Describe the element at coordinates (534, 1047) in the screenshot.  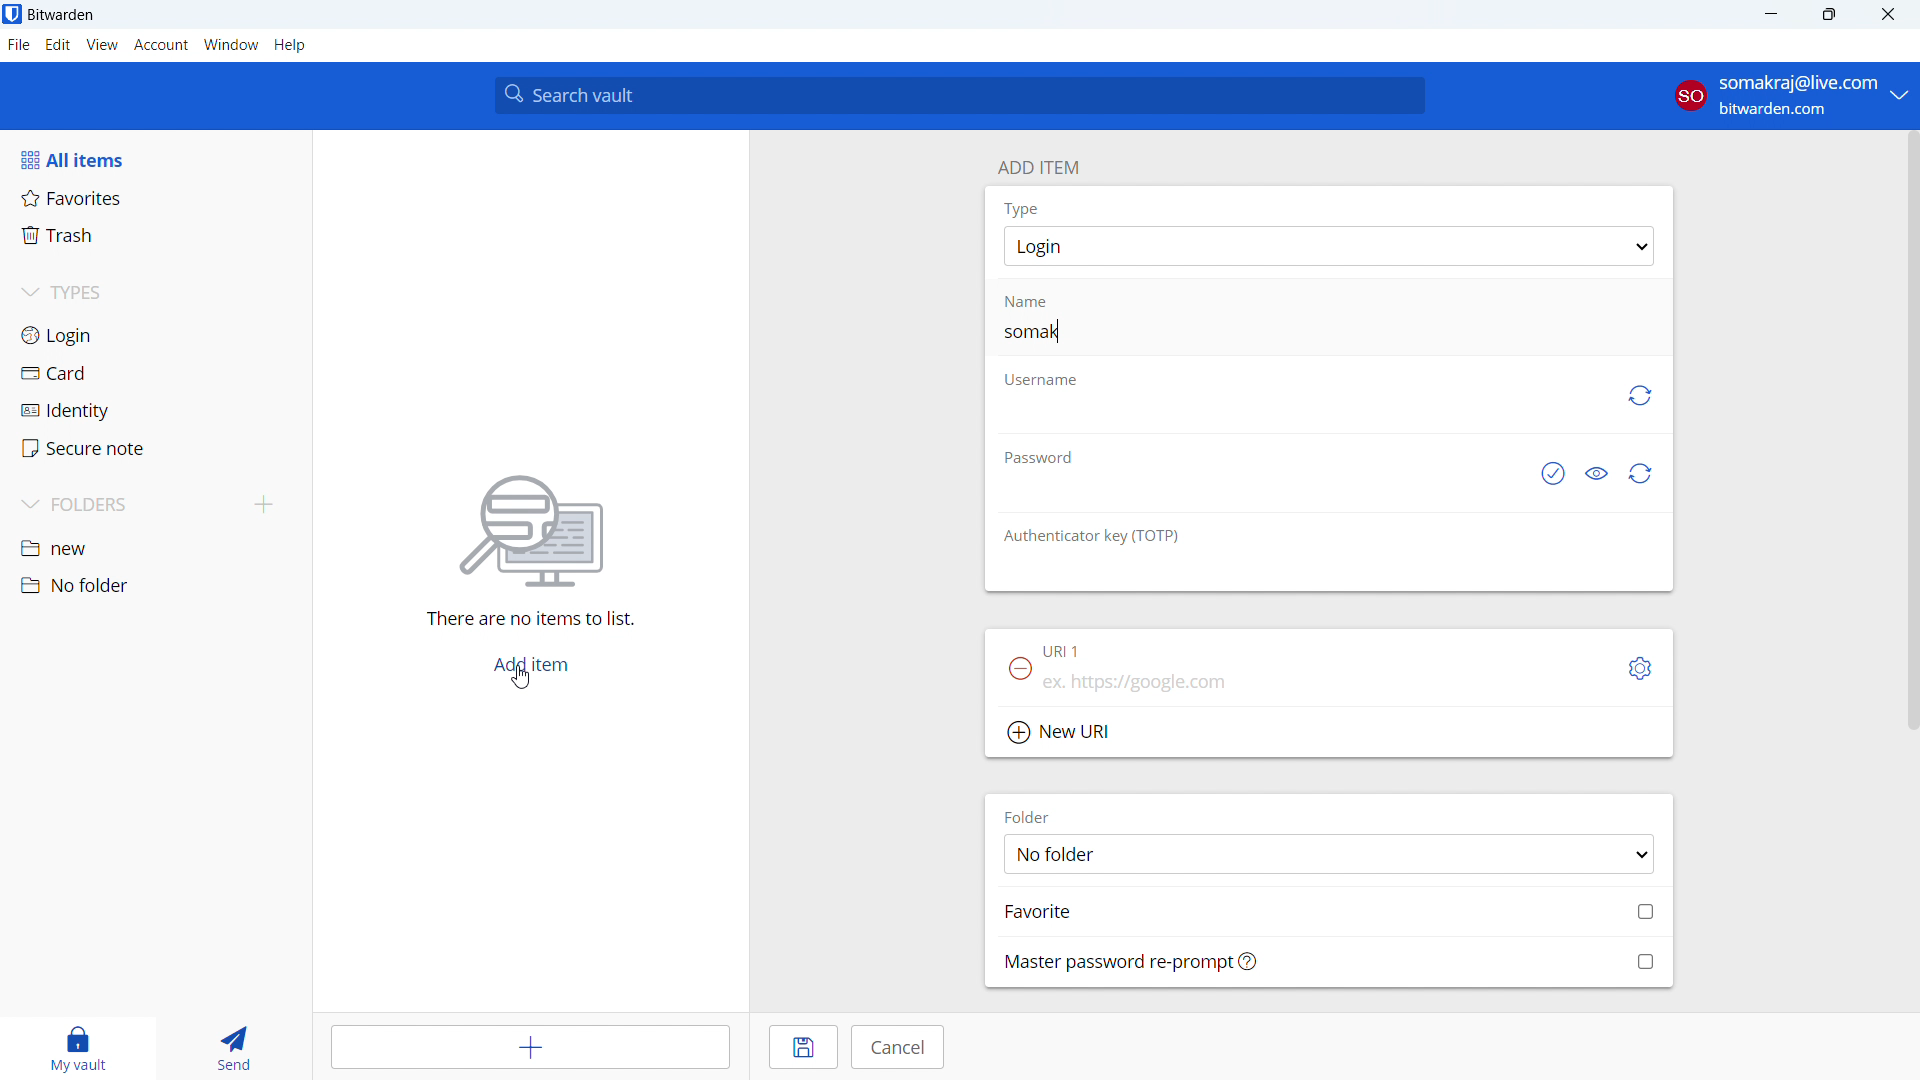
I see `add item` at that location.